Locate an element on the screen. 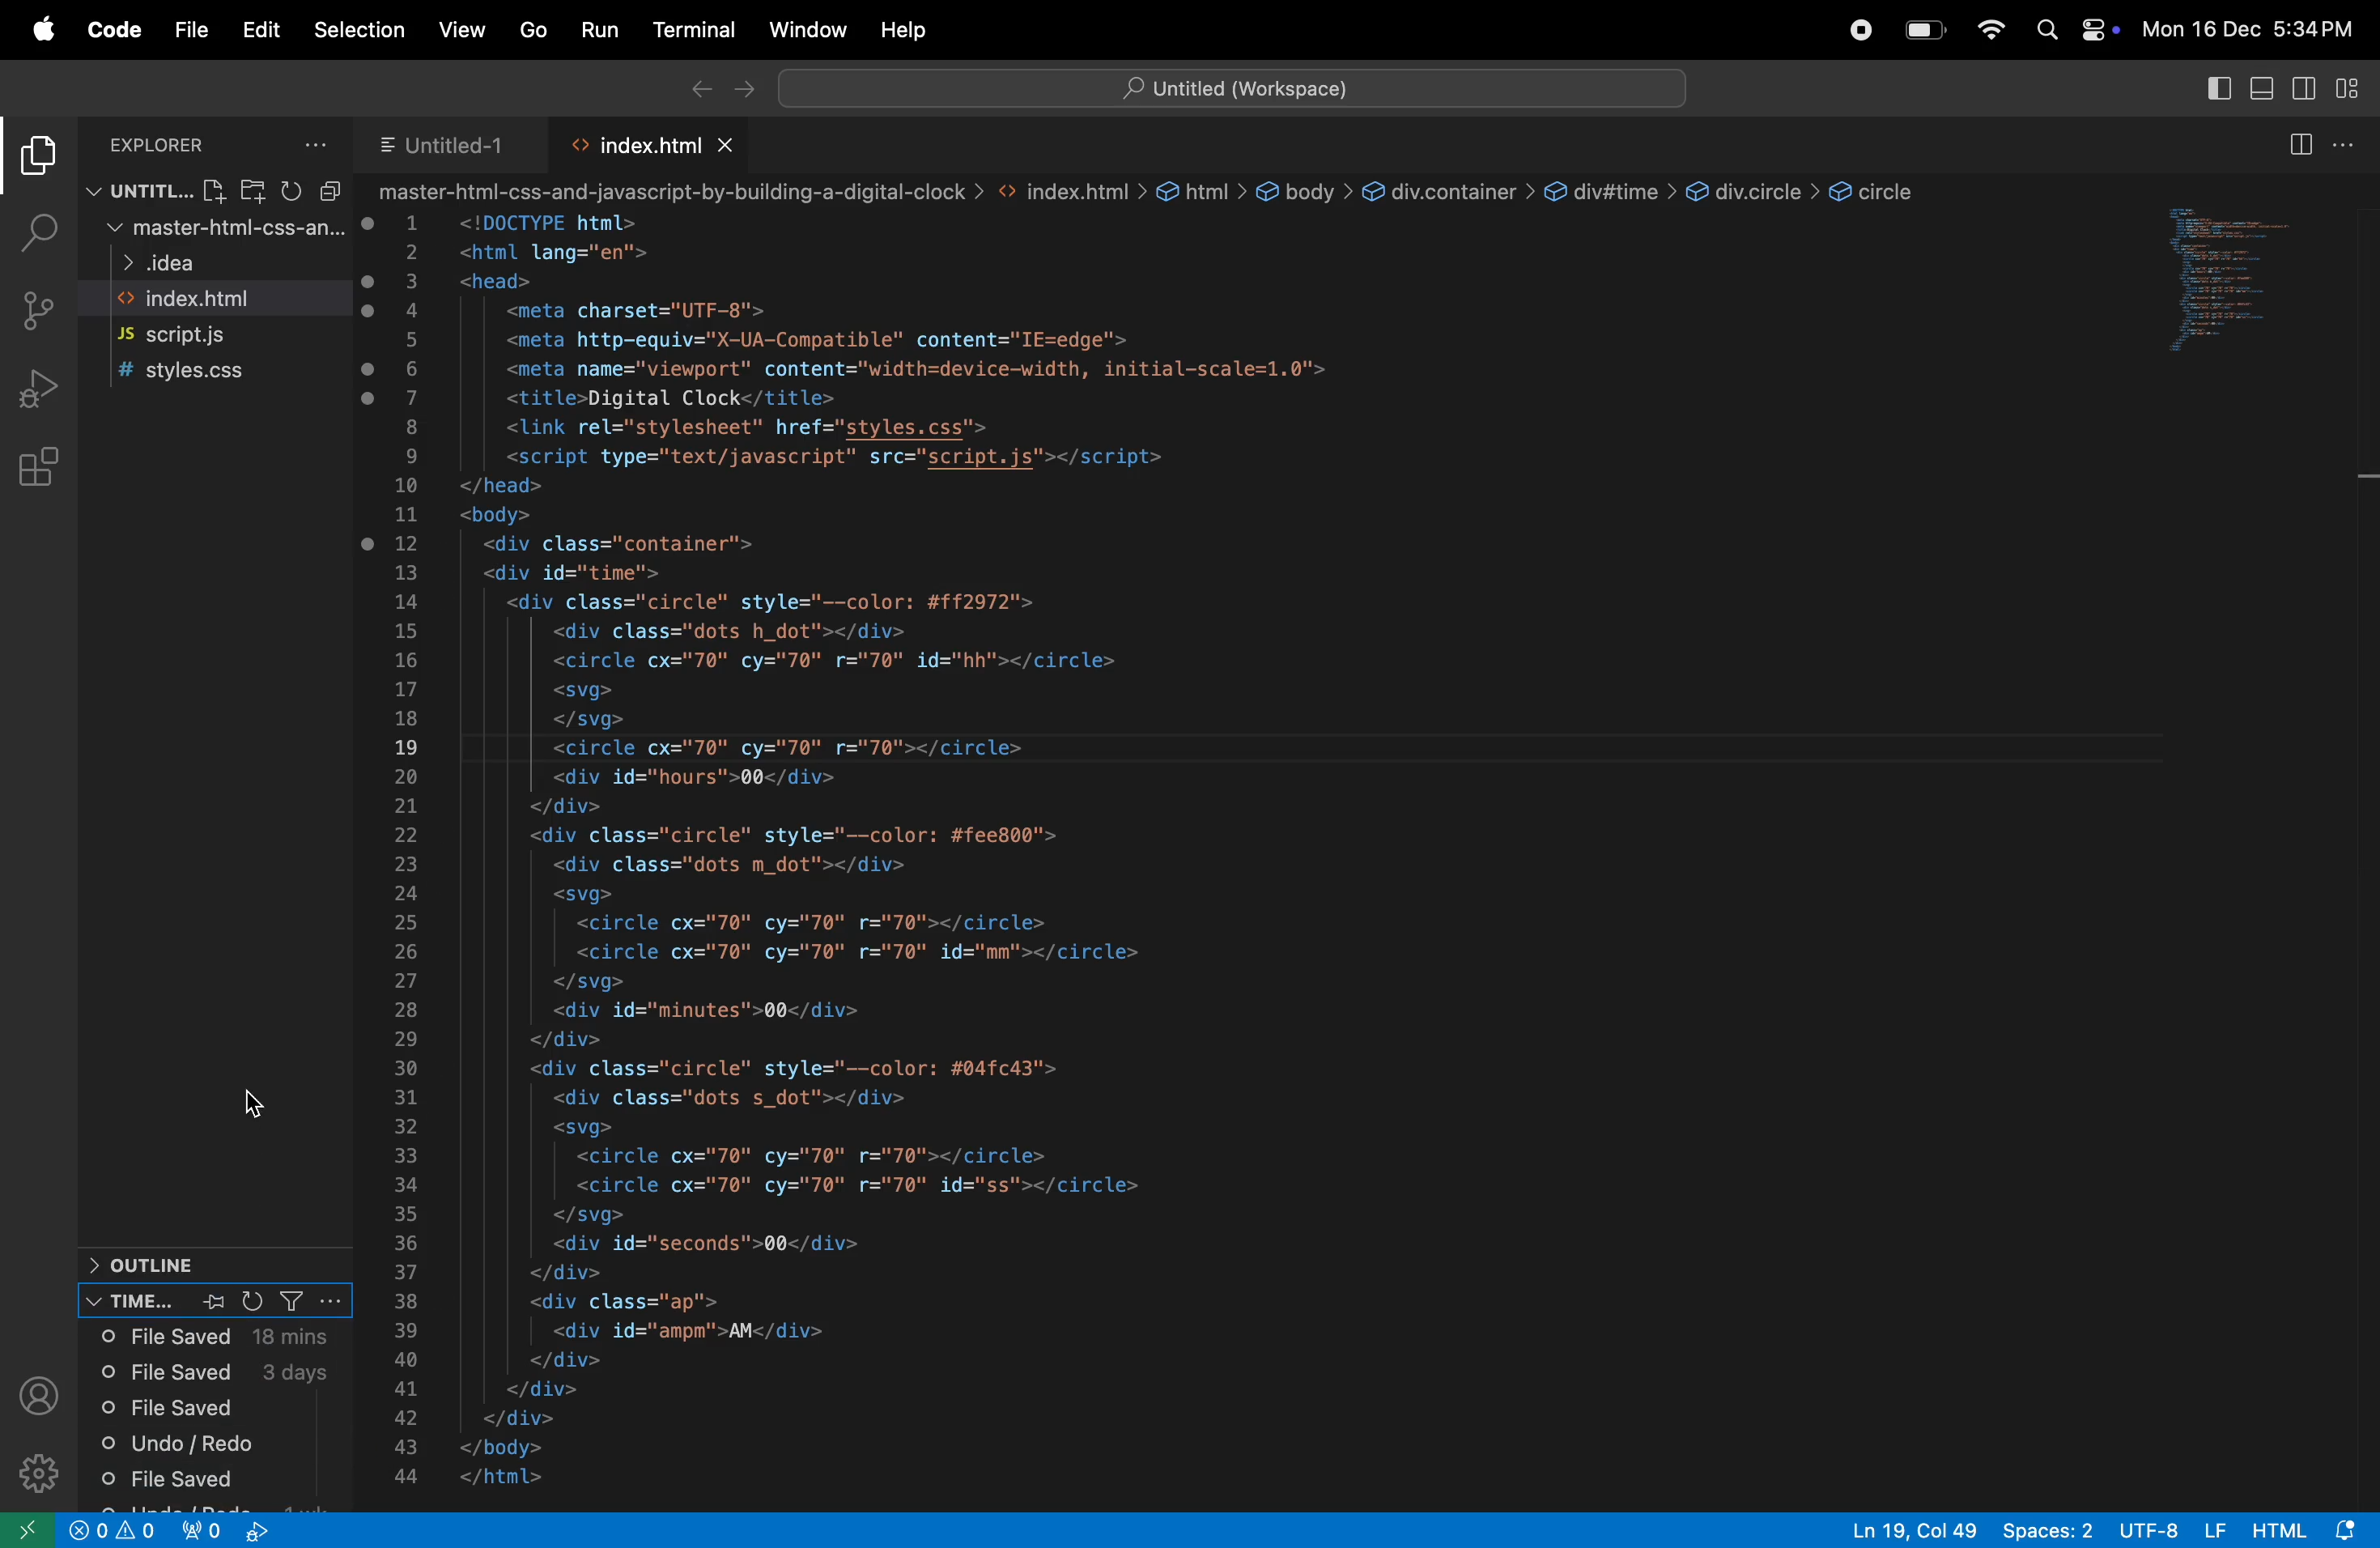 The width and height of the screenshot is (2380, 1548). </head> is located at coordinates (502, 485).